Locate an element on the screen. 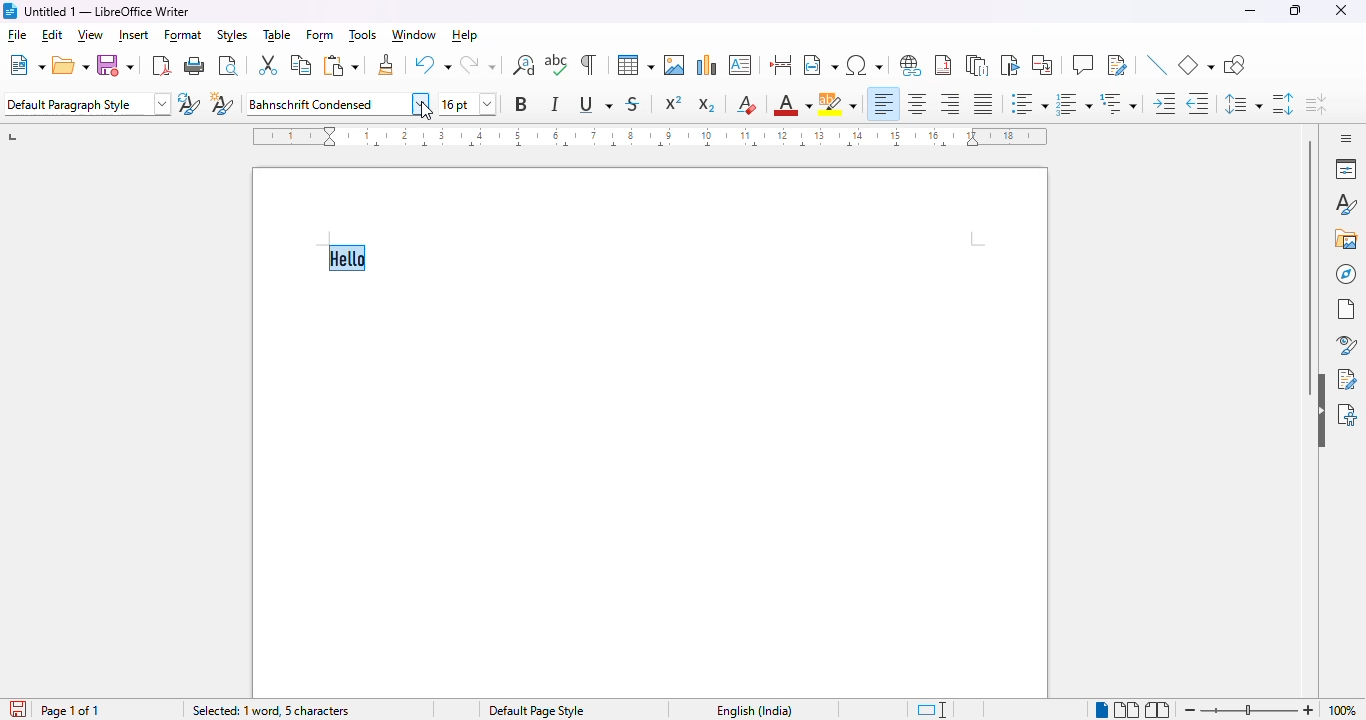  close is located at coordinates (1343, 10).